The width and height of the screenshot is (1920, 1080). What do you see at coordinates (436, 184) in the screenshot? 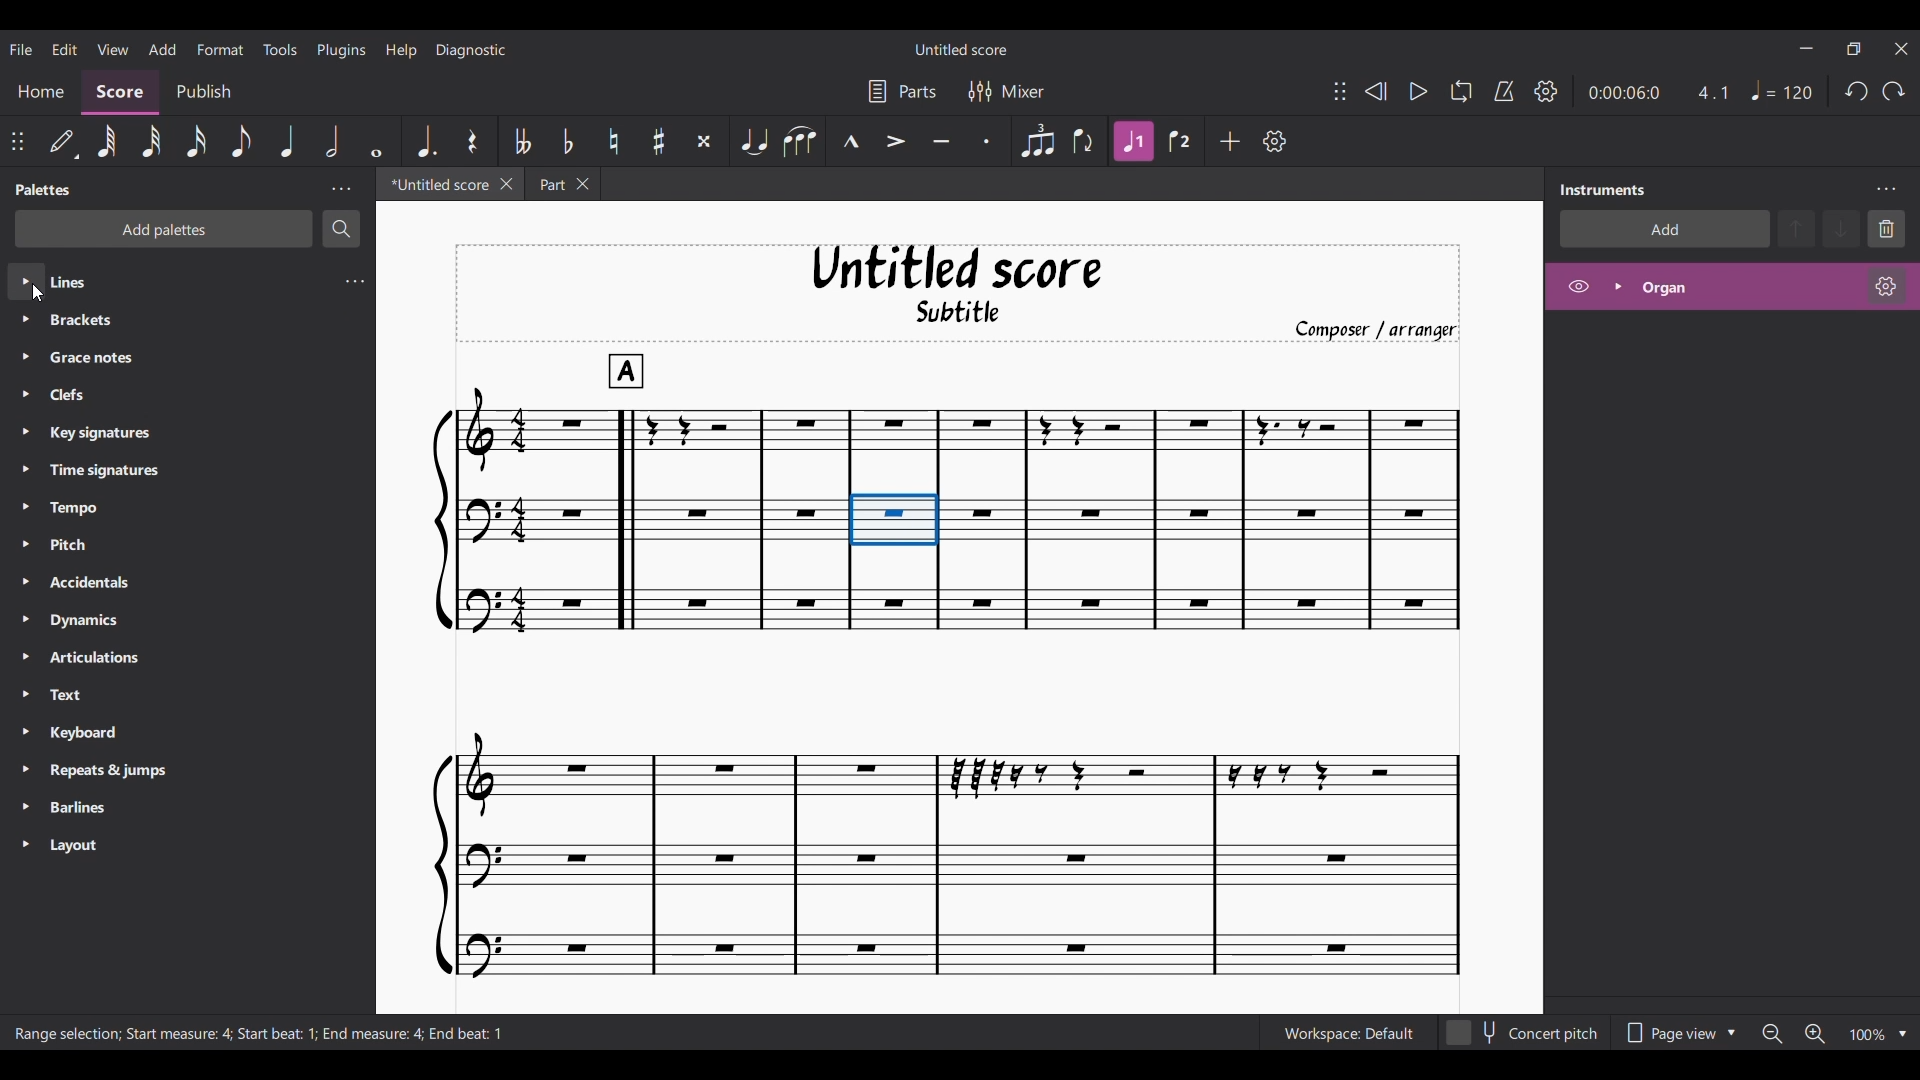
I see `Current tab` at bounding box center [436, 184].